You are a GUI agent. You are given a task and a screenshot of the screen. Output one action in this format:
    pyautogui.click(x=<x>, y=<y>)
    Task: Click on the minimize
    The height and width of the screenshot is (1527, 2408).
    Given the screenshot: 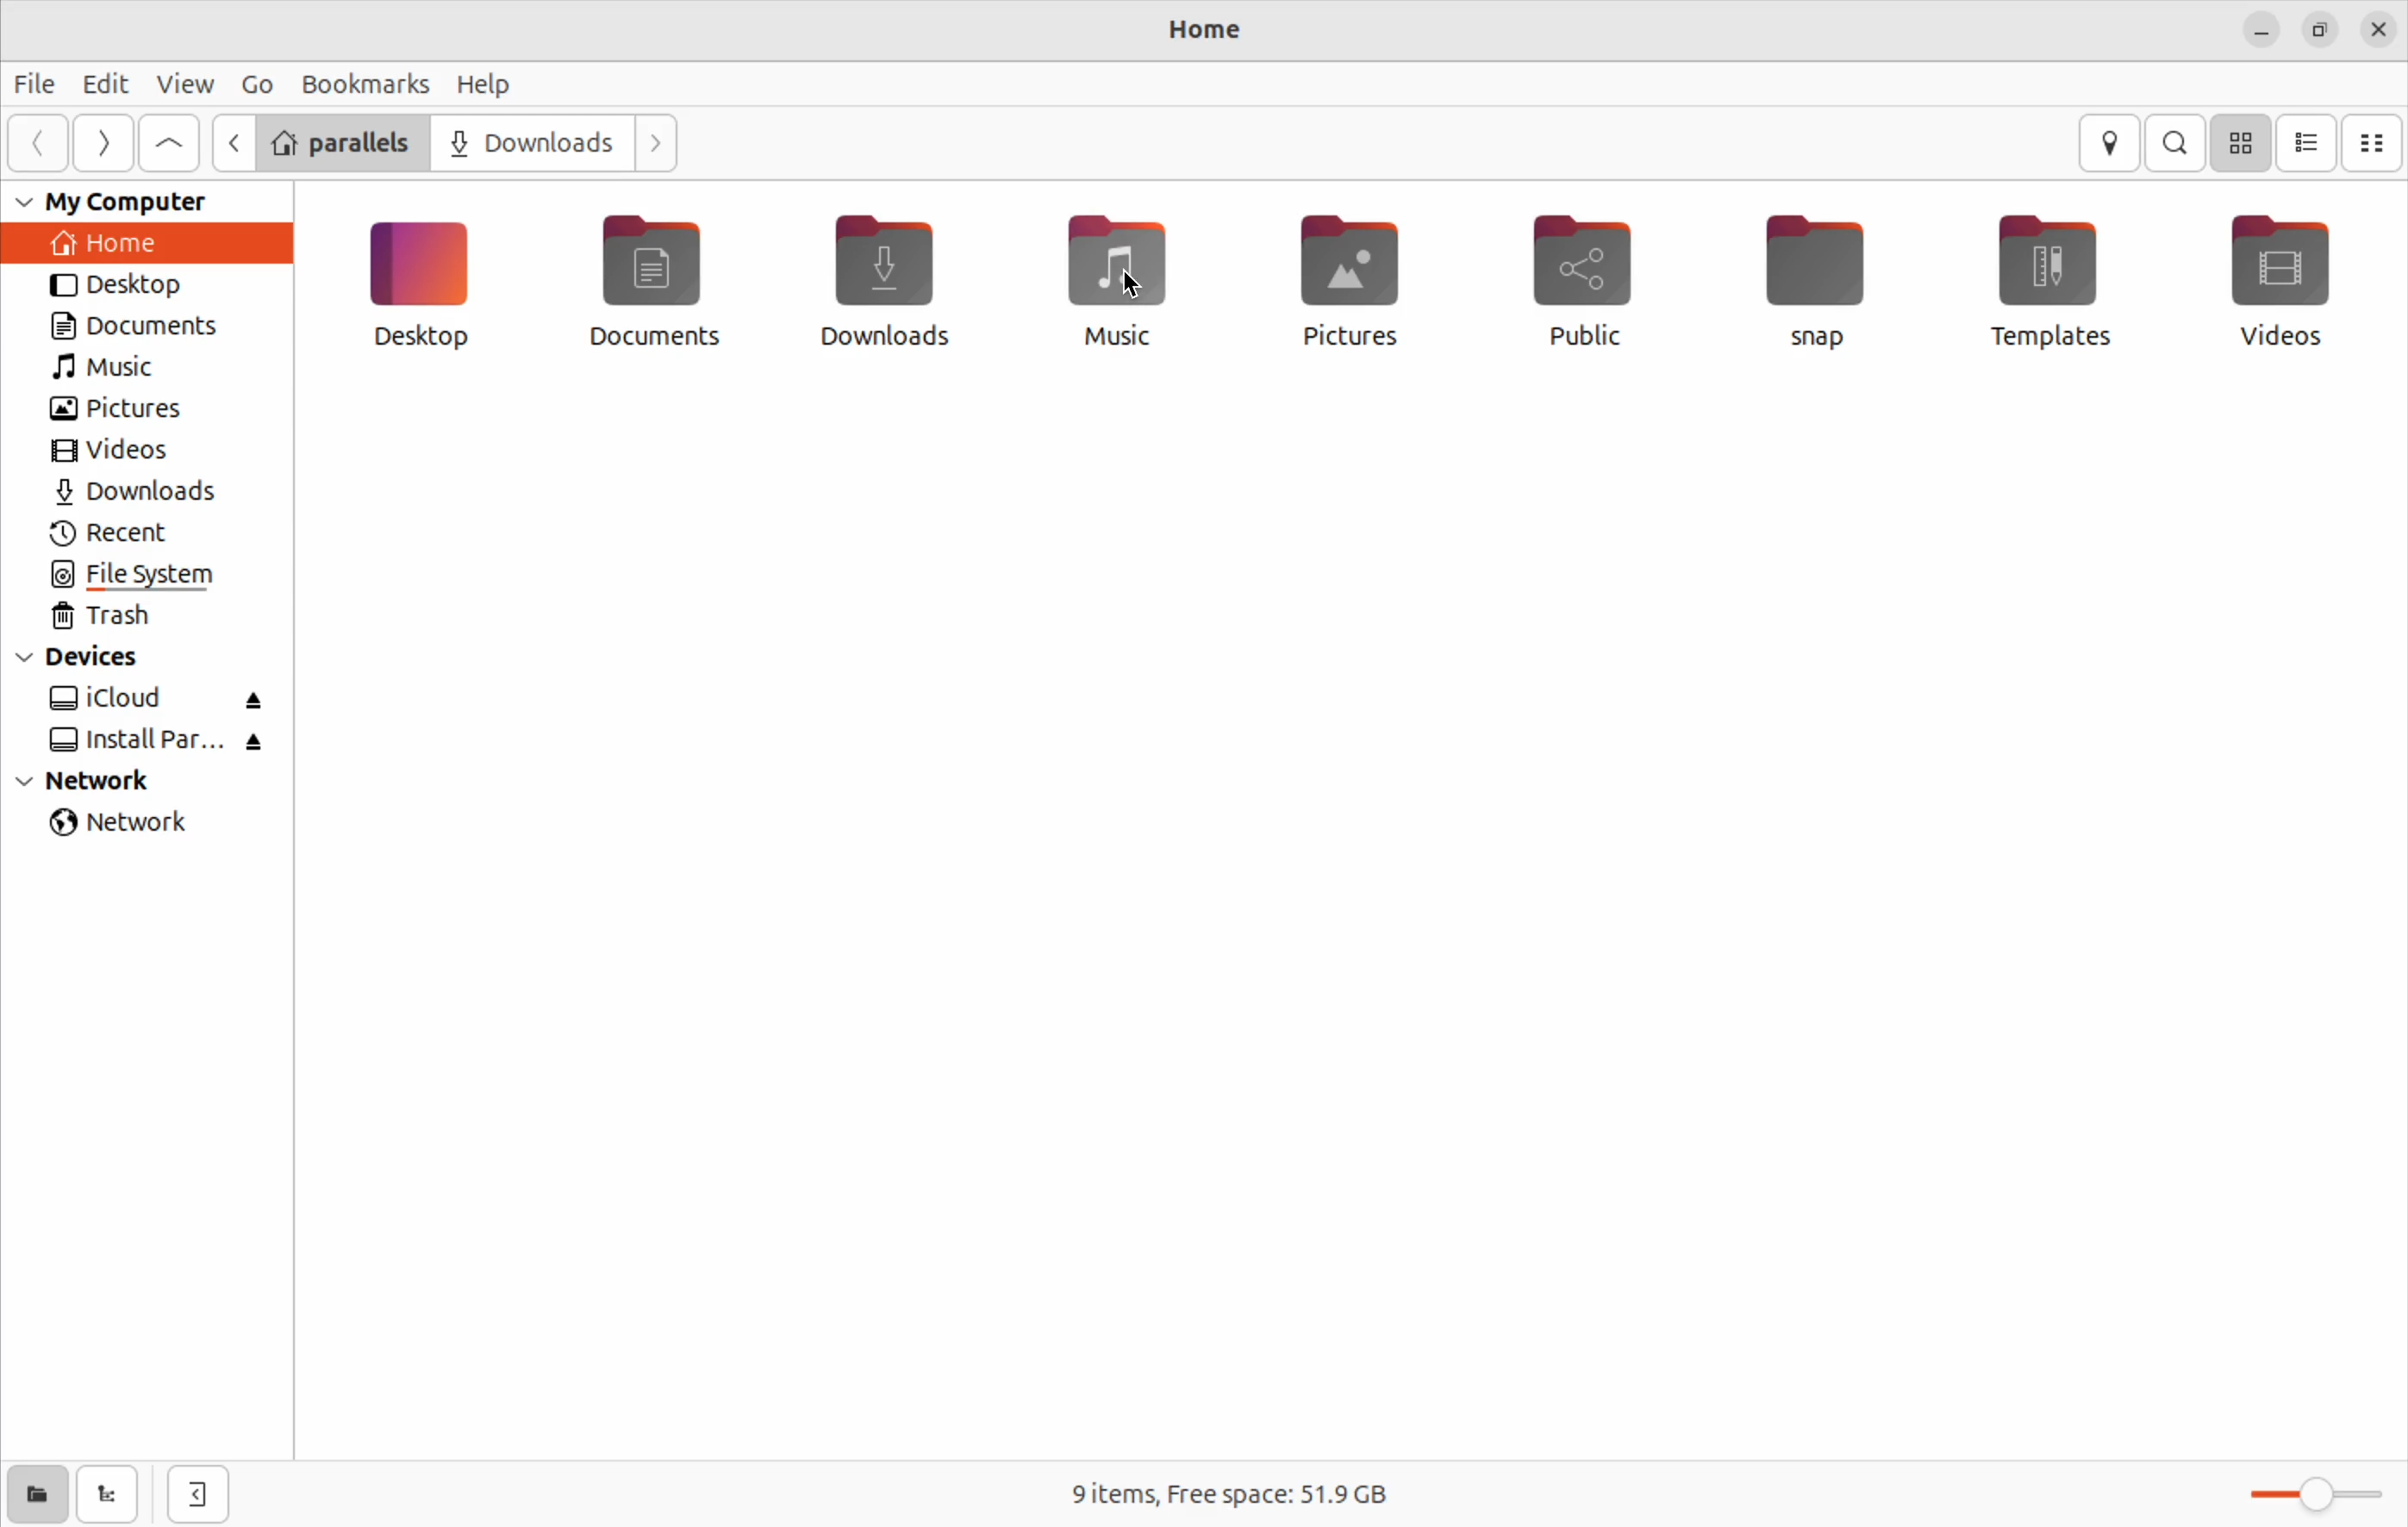 What is the action you would take?
    pyautogui.click(x=2260, y=31)
    